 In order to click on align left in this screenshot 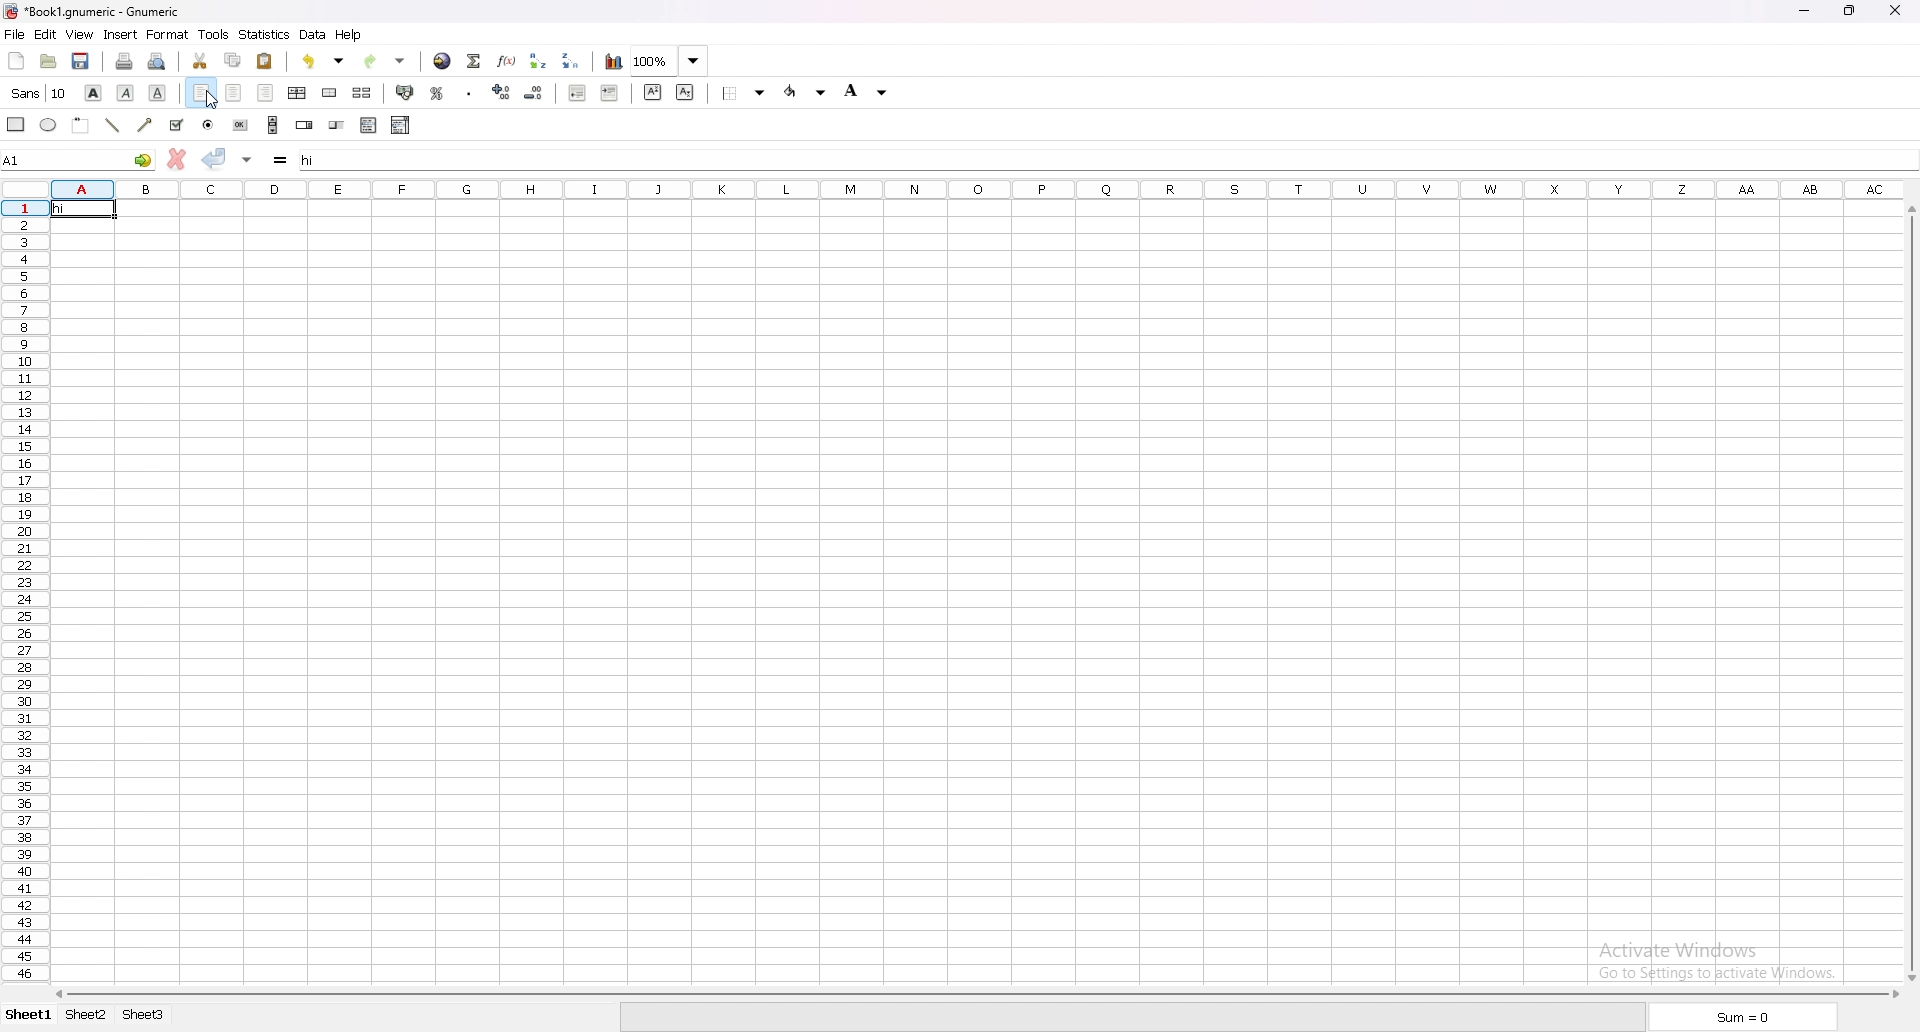, I will do `click(201, 94)`.